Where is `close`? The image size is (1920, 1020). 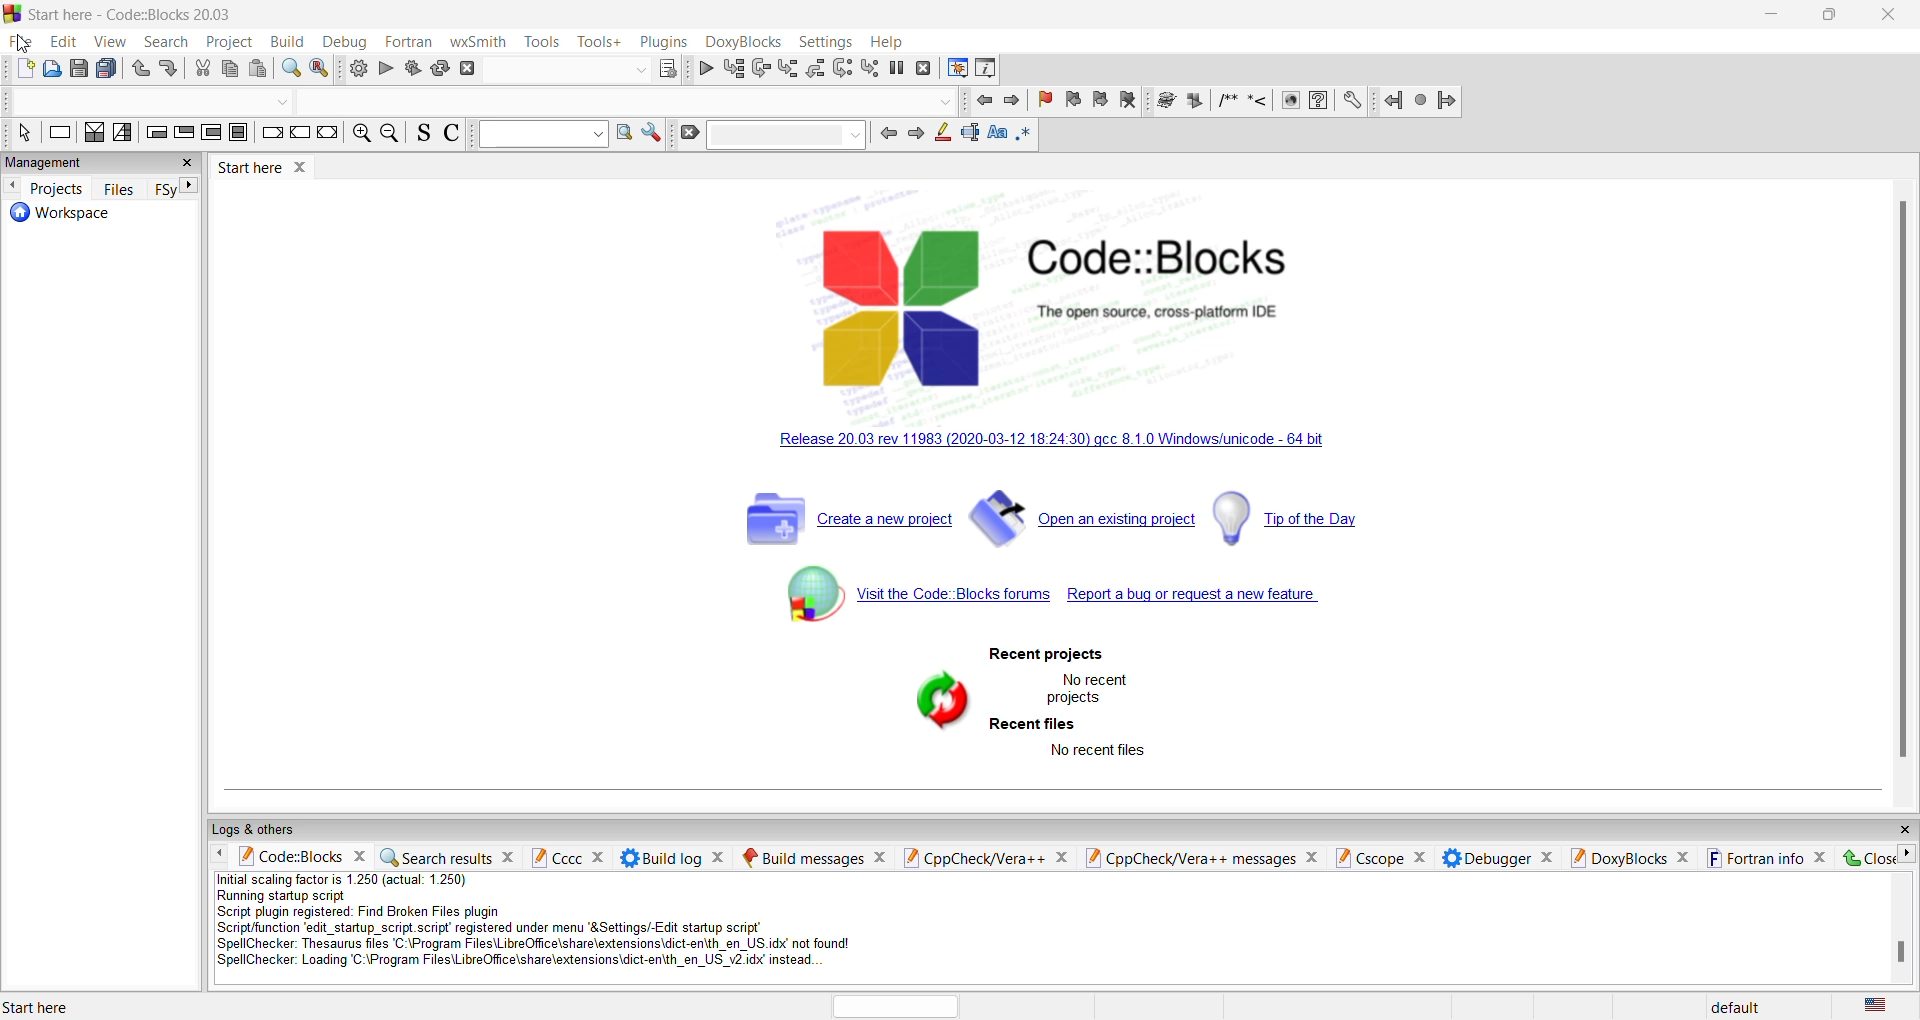 close is located at coordinates (599, 857).